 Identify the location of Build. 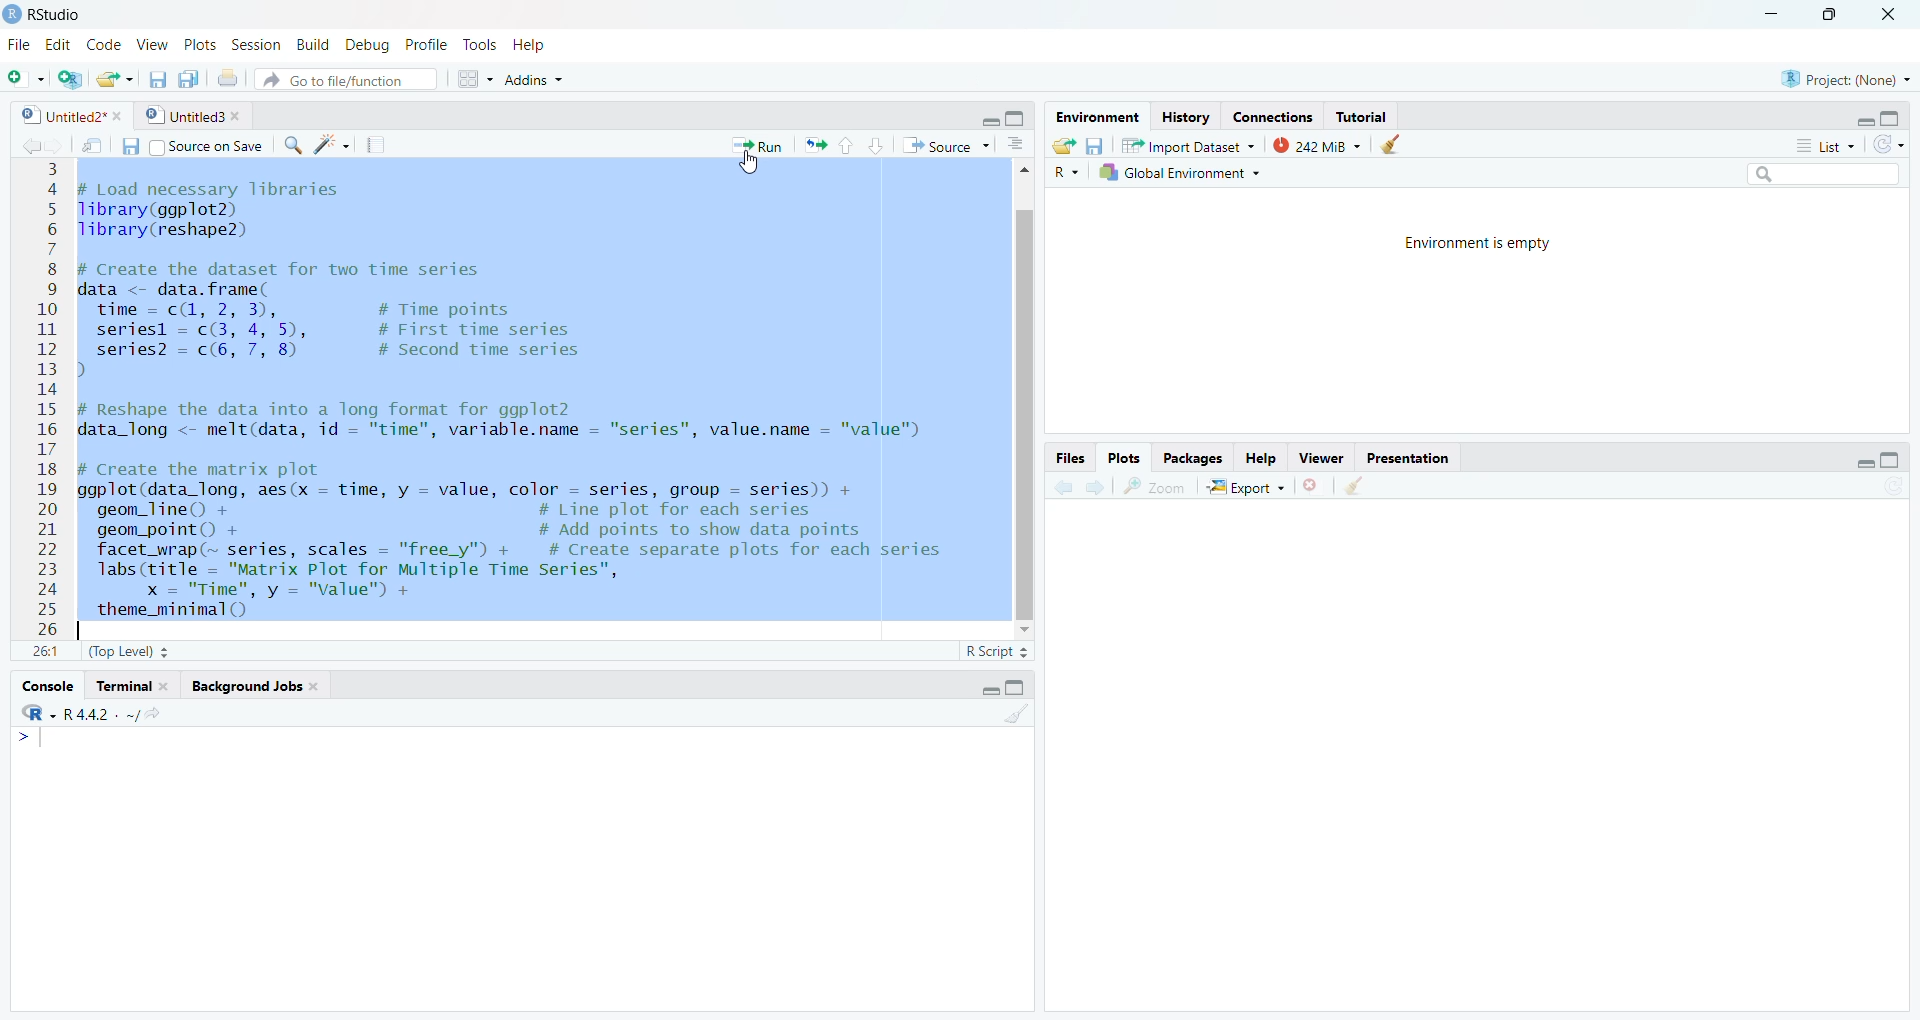
(311, 44).